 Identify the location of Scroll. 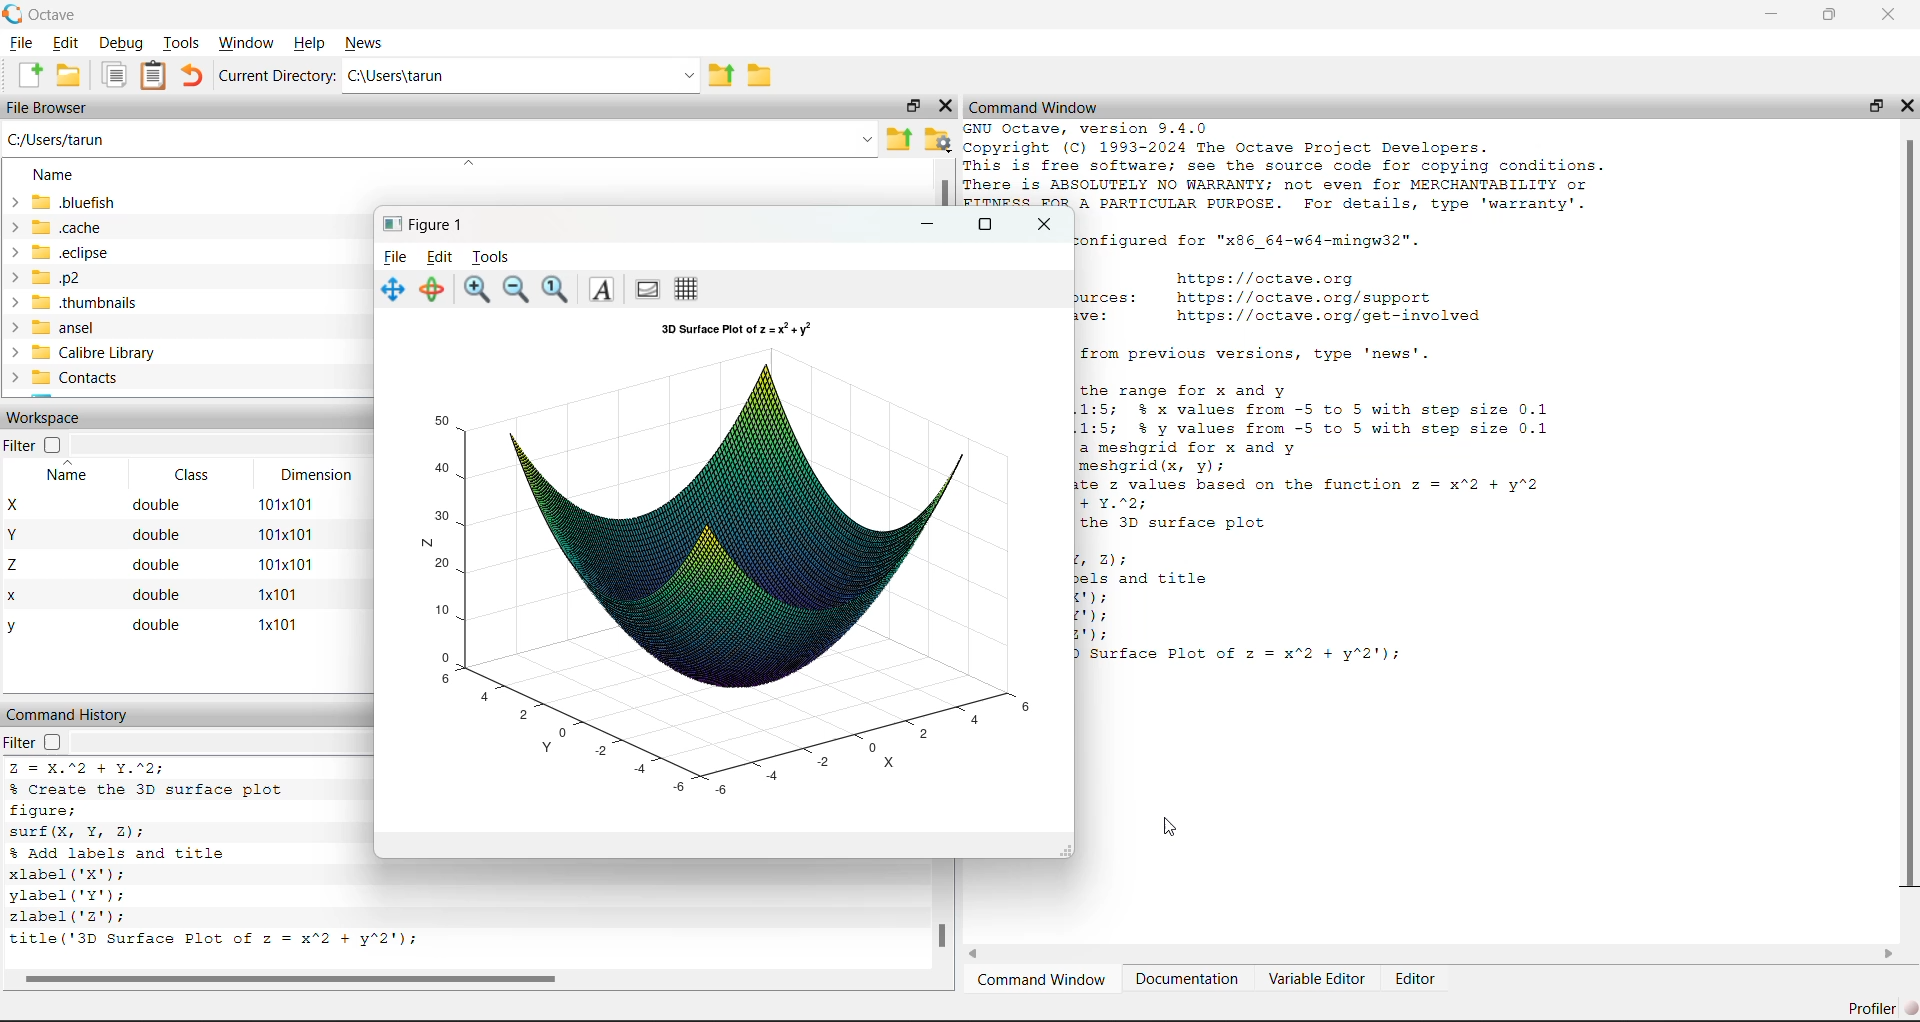
(942, 186).